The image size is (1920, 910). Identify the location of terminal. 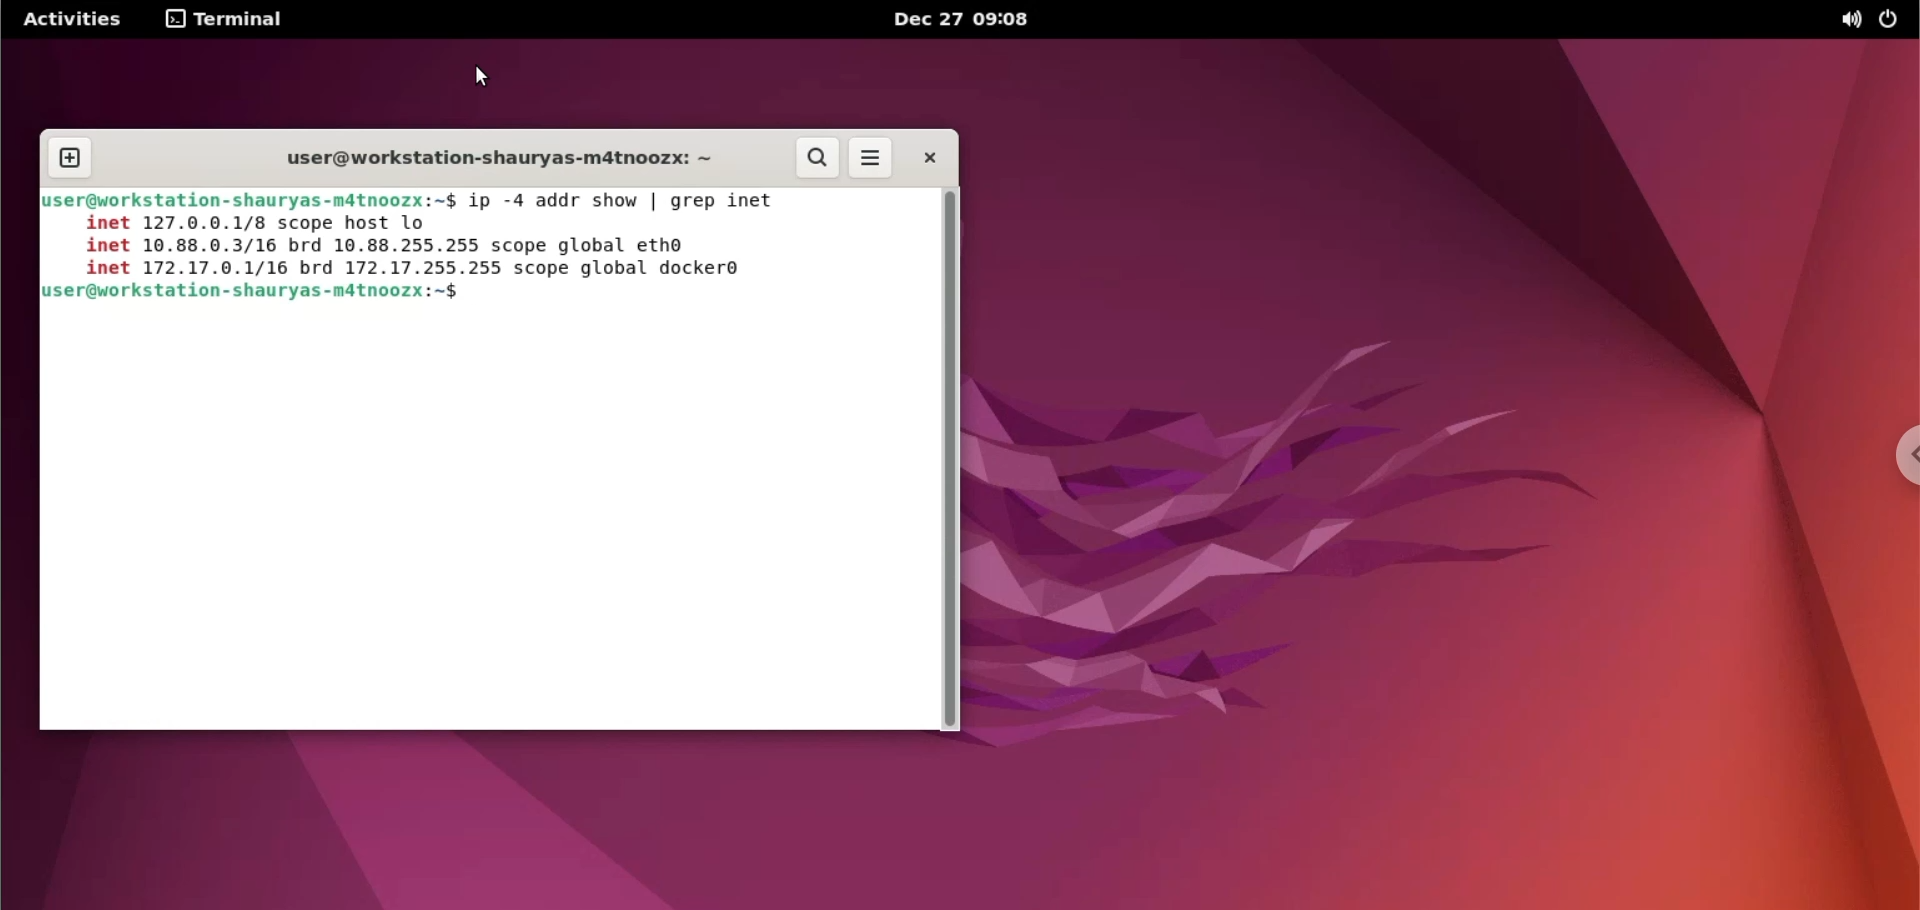
(225, 18).